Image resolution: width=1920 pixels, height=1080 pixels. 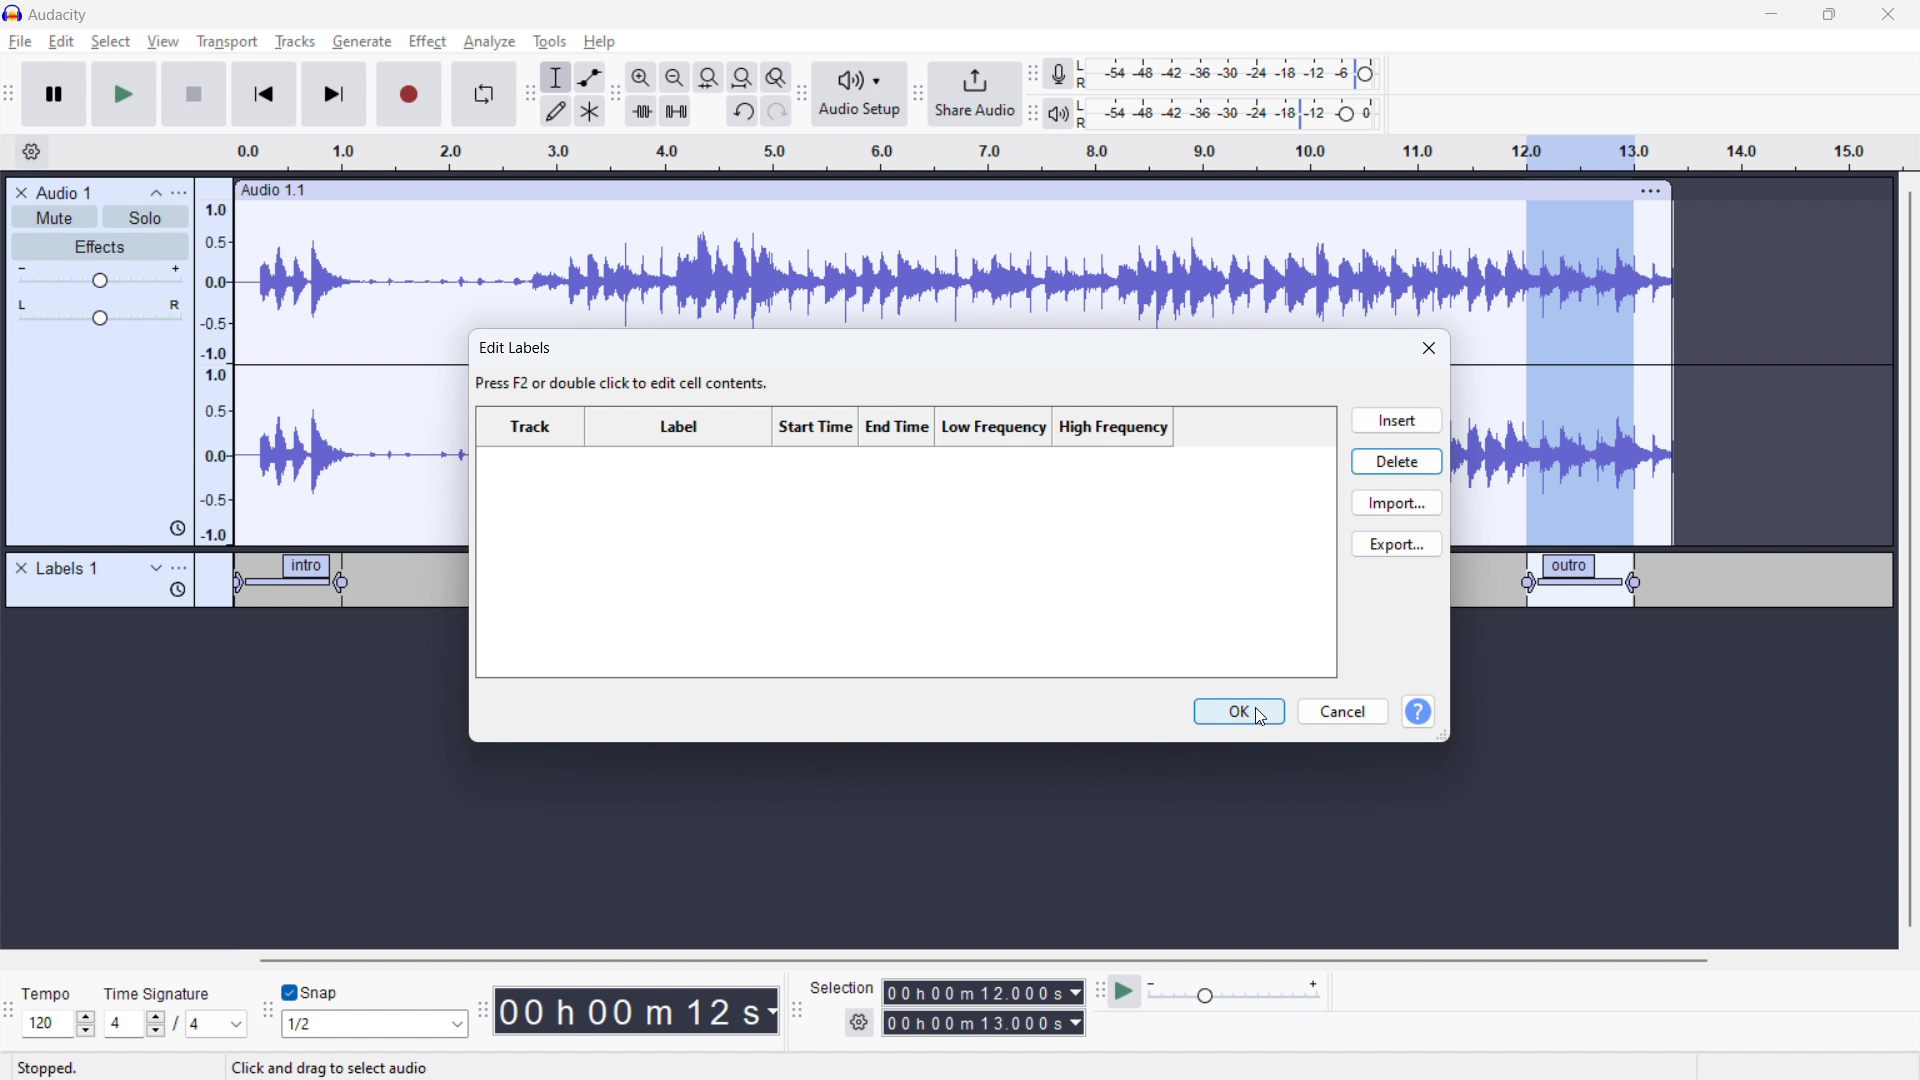 I want to click on horizontal scrollbar, so click(x=825, y=666).